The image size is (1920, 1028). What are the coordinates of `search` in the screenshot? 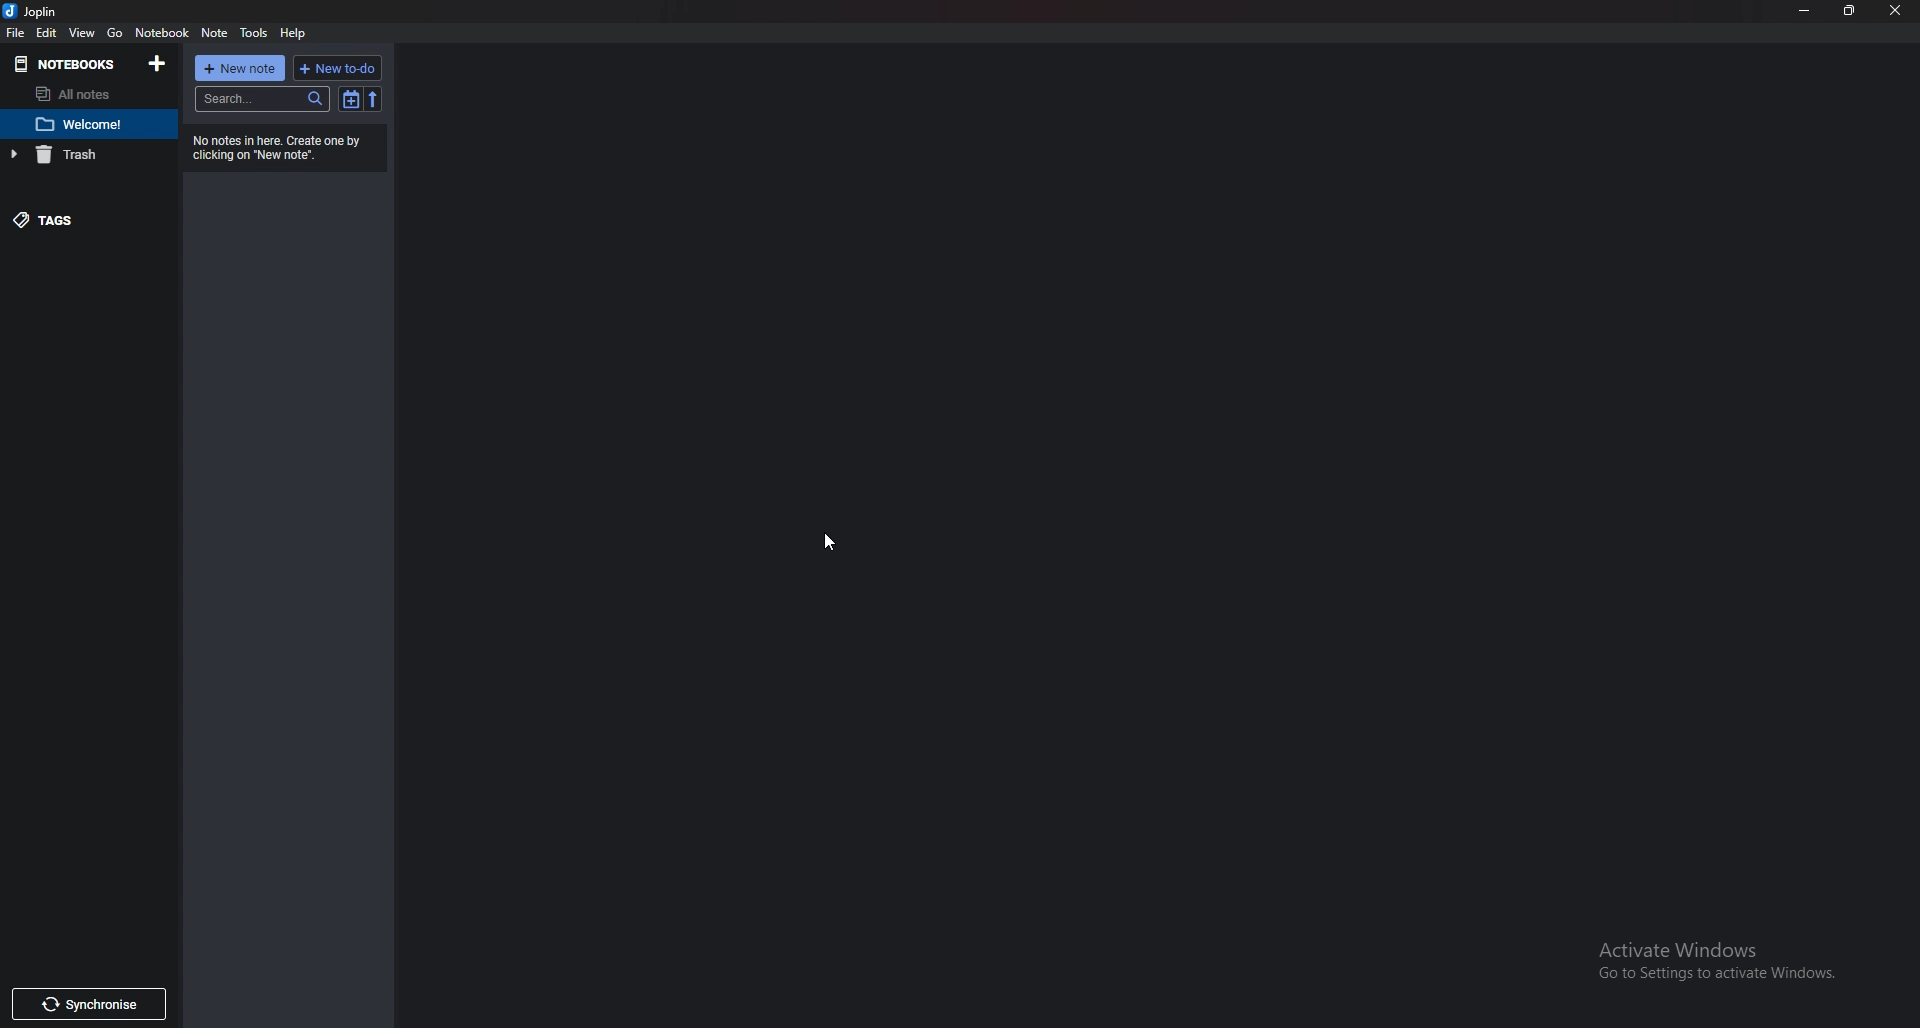 It's located at (261, 101).